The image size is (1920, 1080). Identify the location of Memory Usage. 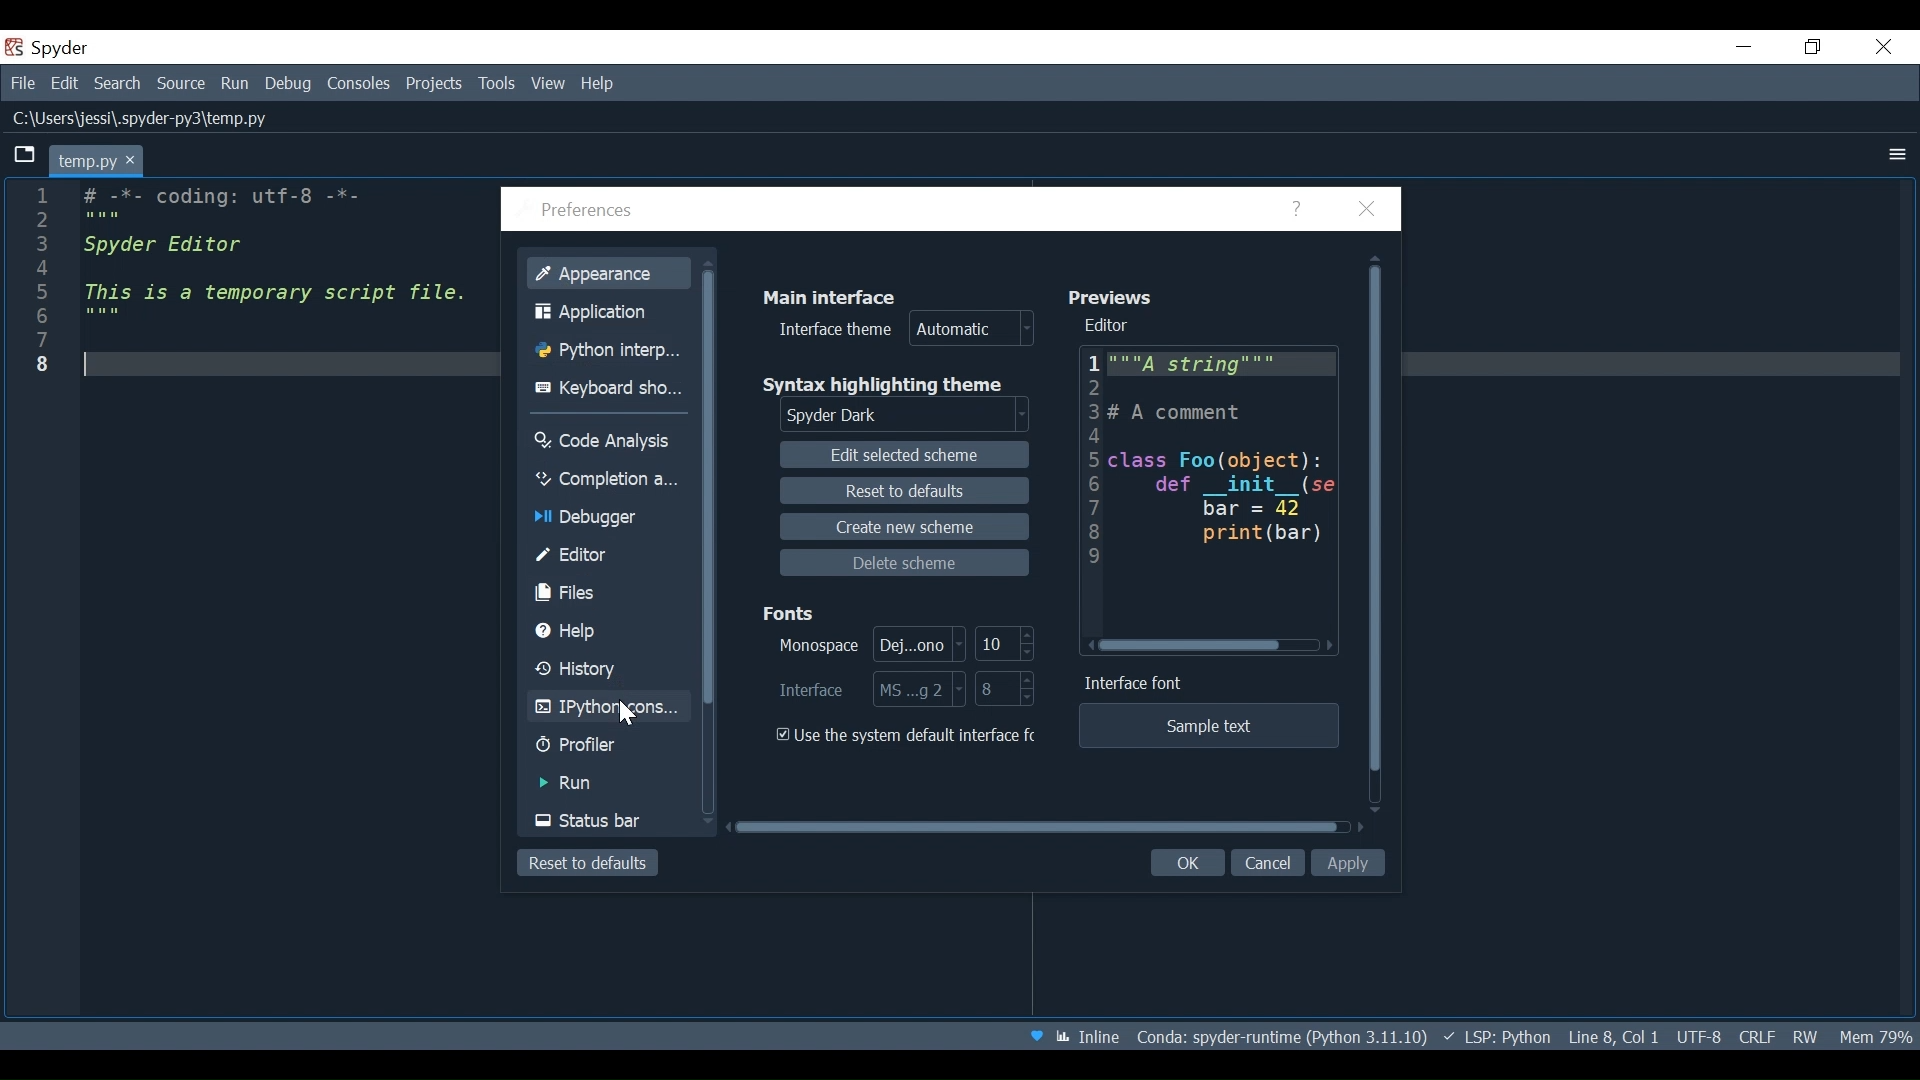
(1874, 1037).